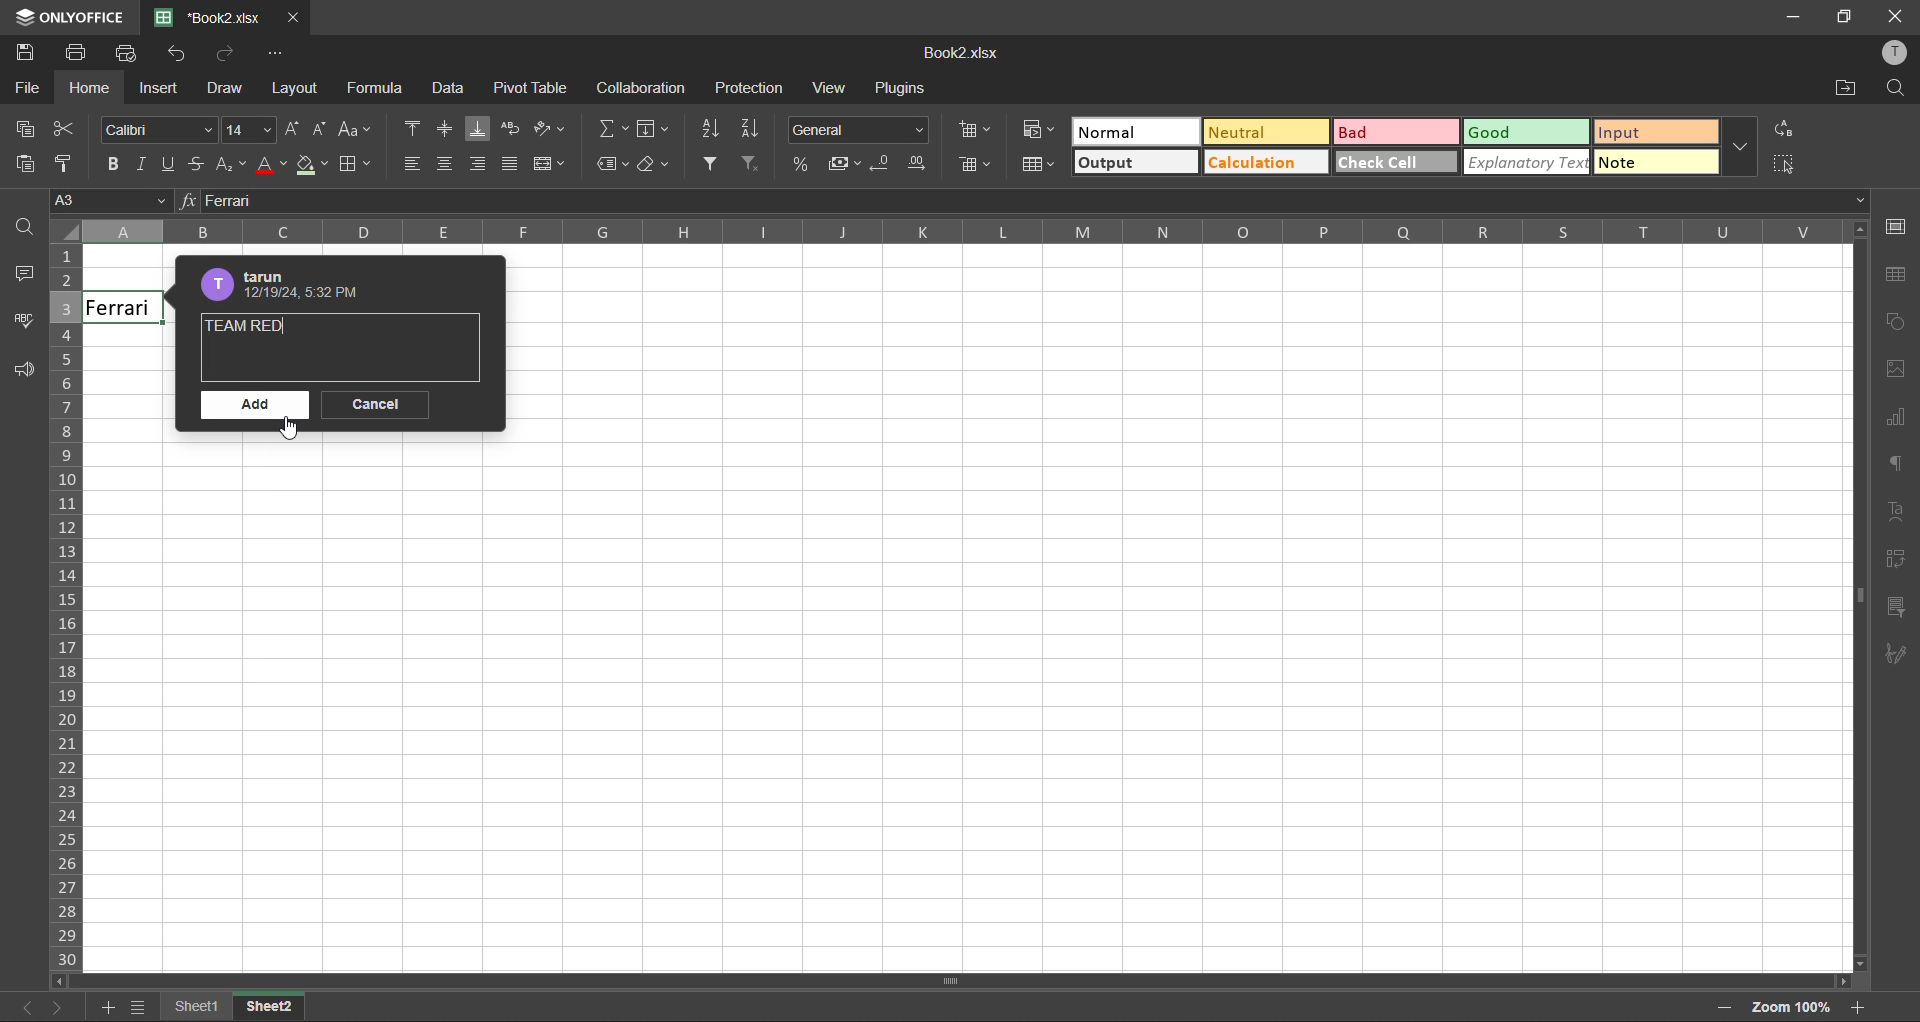  I want to click on home, so click(93, 88).